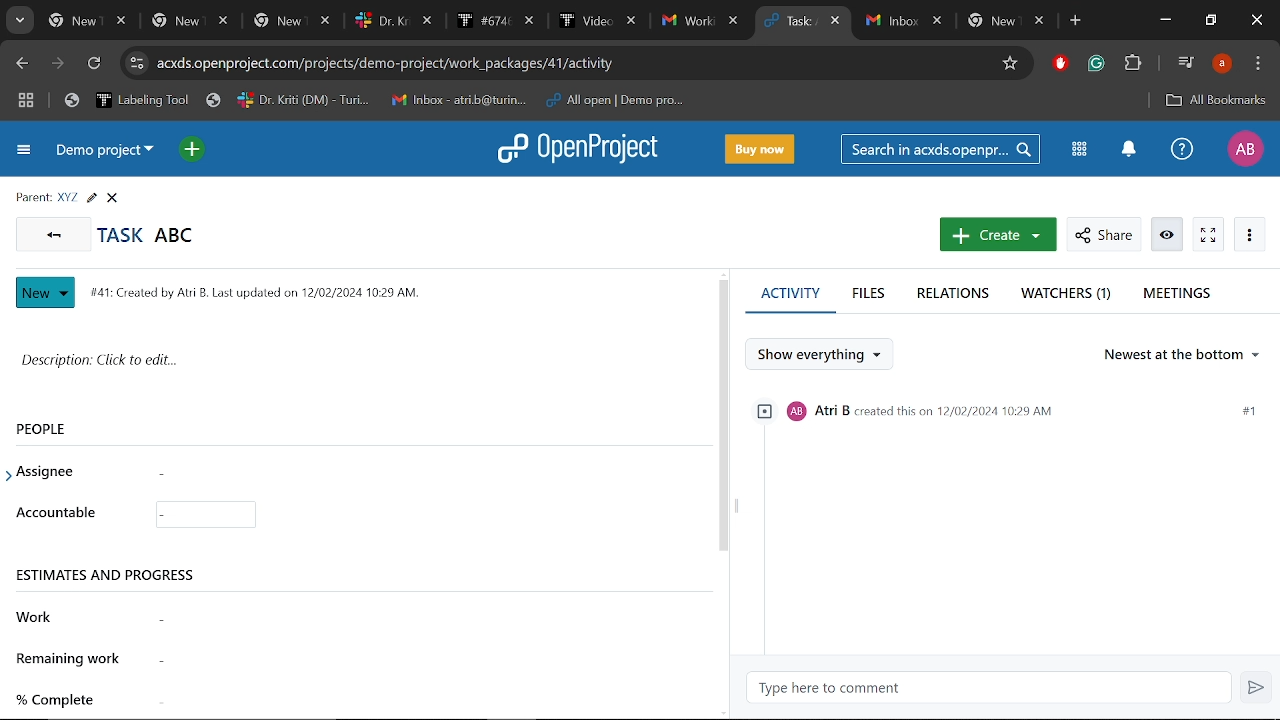 The image size is (1280, 720). What do you see at coordinates (759, 149) in the screenshot?
I see `Buy now` at bounding box center [759, 149].